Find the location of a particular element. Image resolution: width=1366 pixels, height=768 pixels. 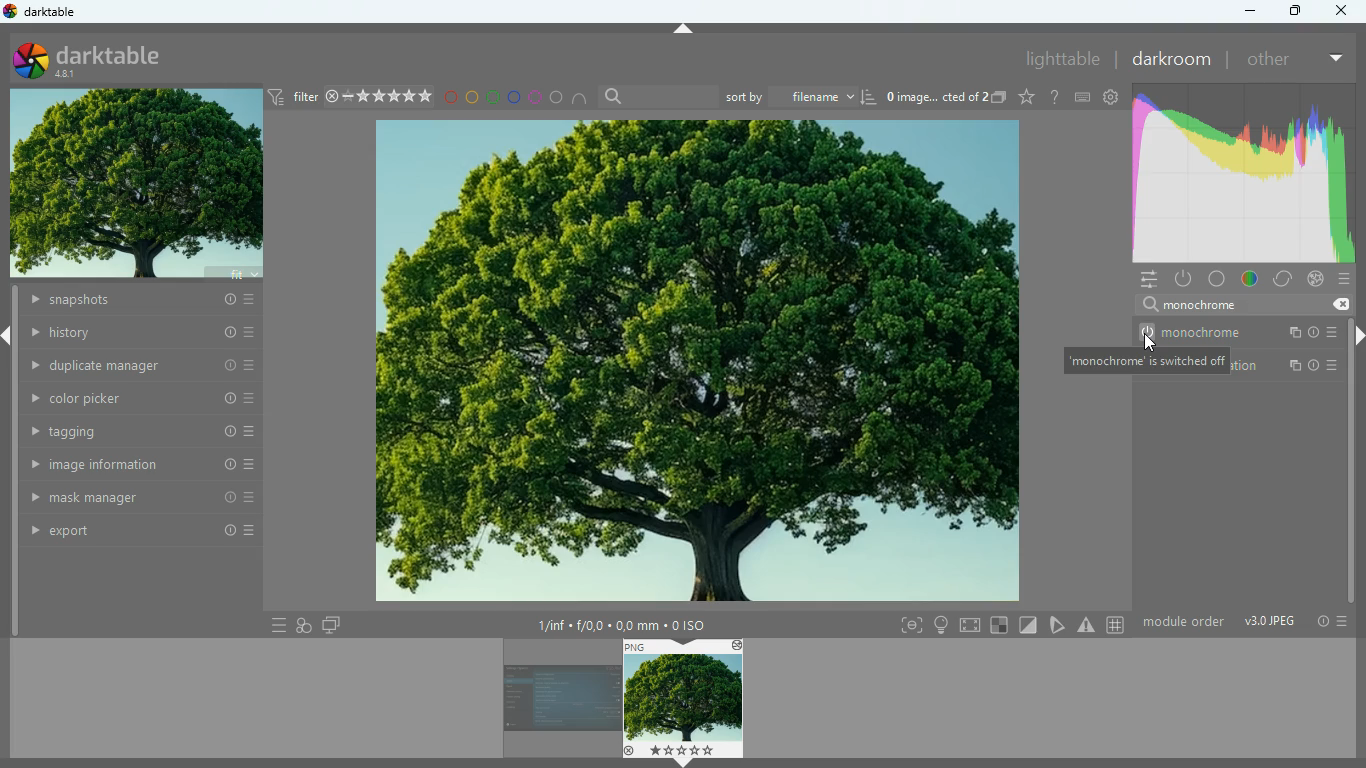

darkroom is located at coordinates (1170, 58).